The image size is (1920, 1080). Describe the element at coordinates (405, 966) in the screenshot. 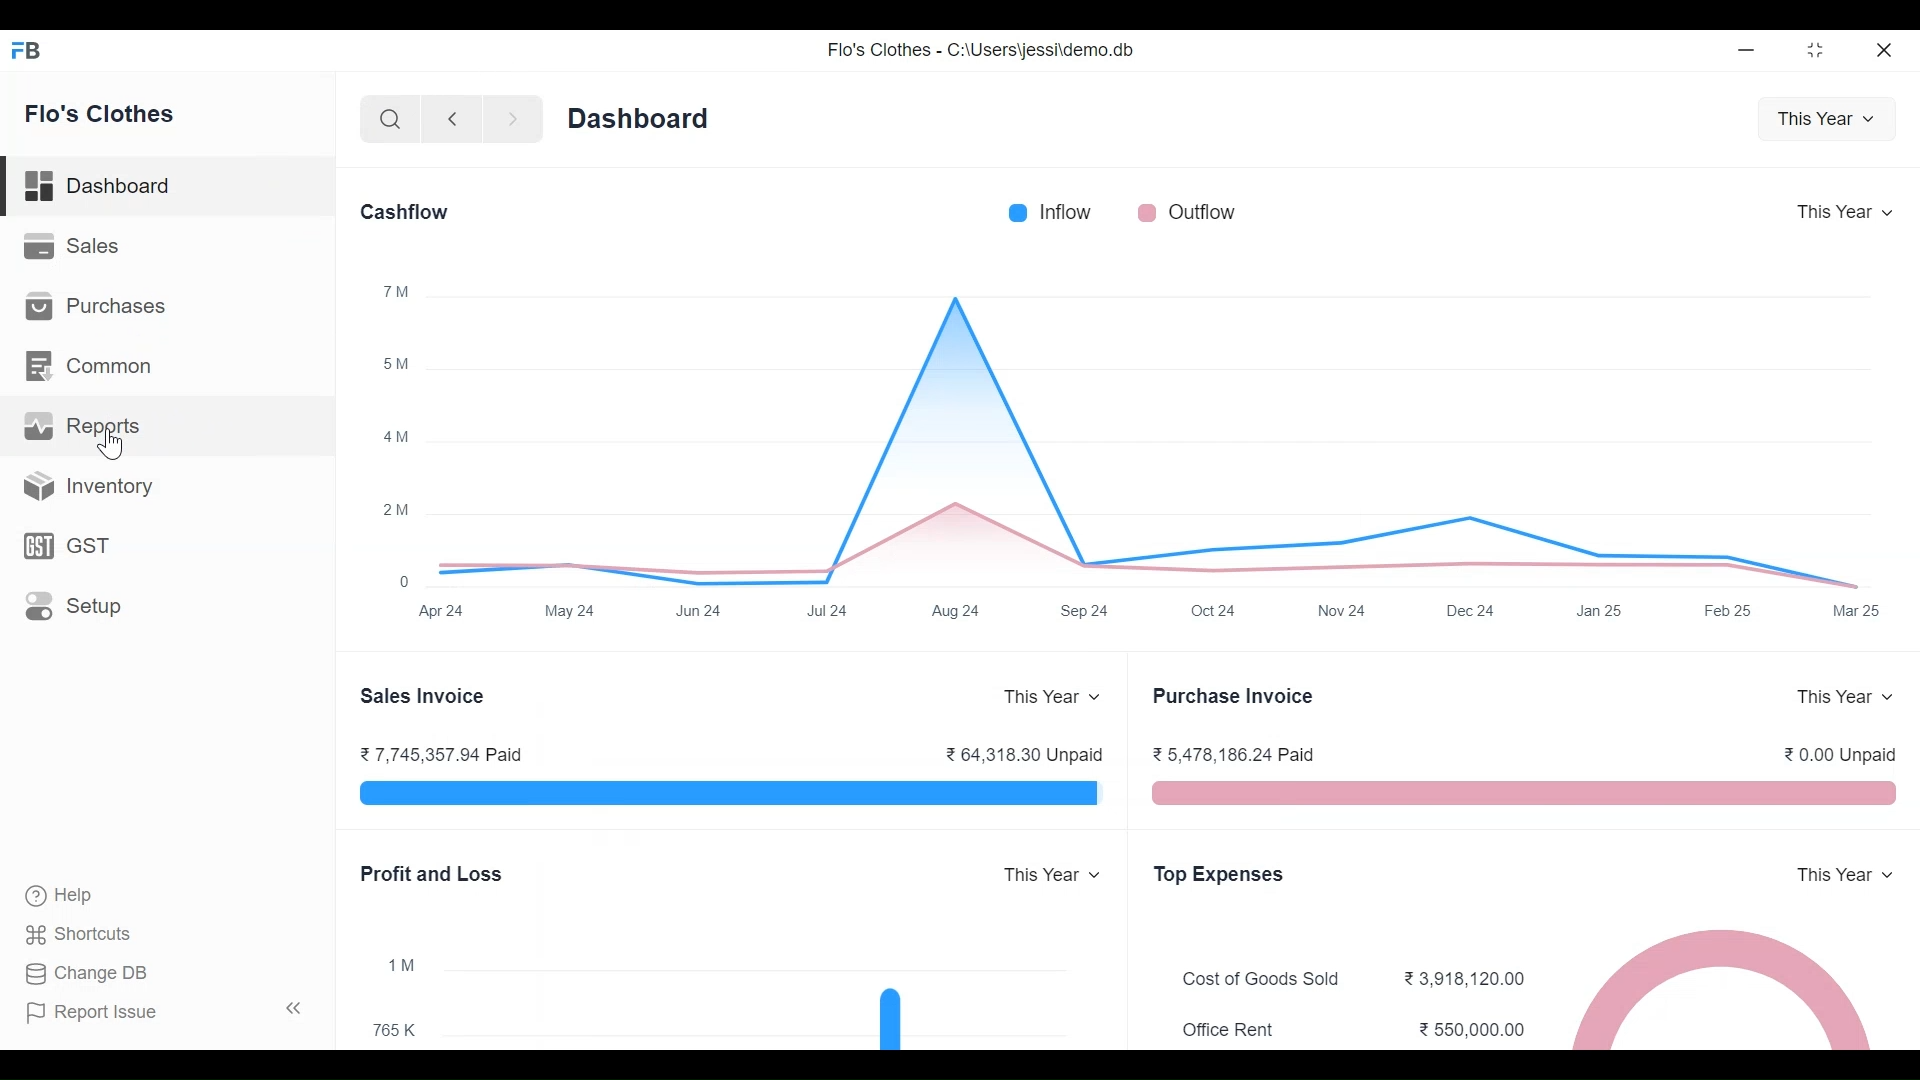

I see `1M` at that location.